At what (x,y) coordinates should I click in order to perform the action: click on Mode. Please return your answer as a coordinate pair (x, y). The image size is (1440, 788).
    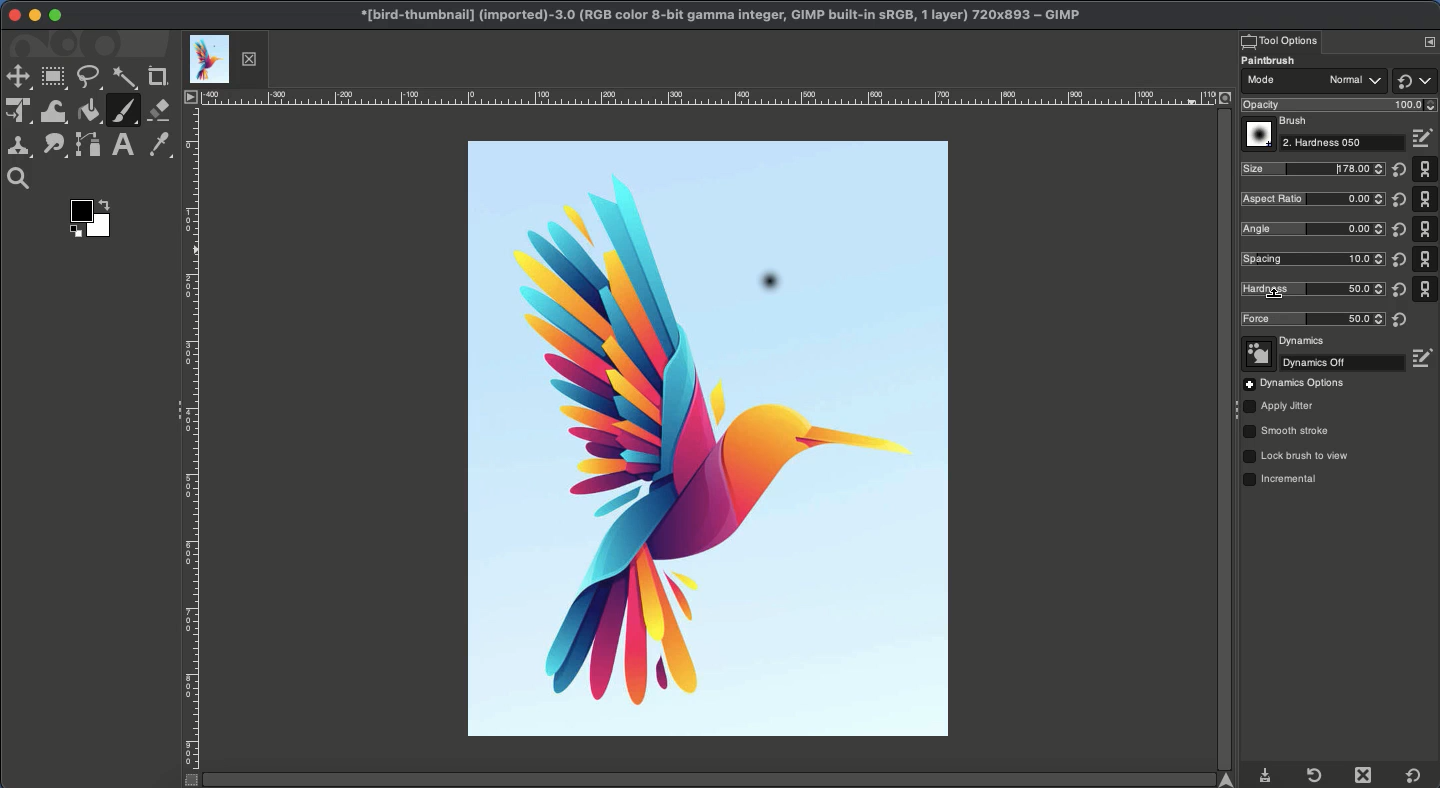
    Looking at the image, I should click on (1313, 83).